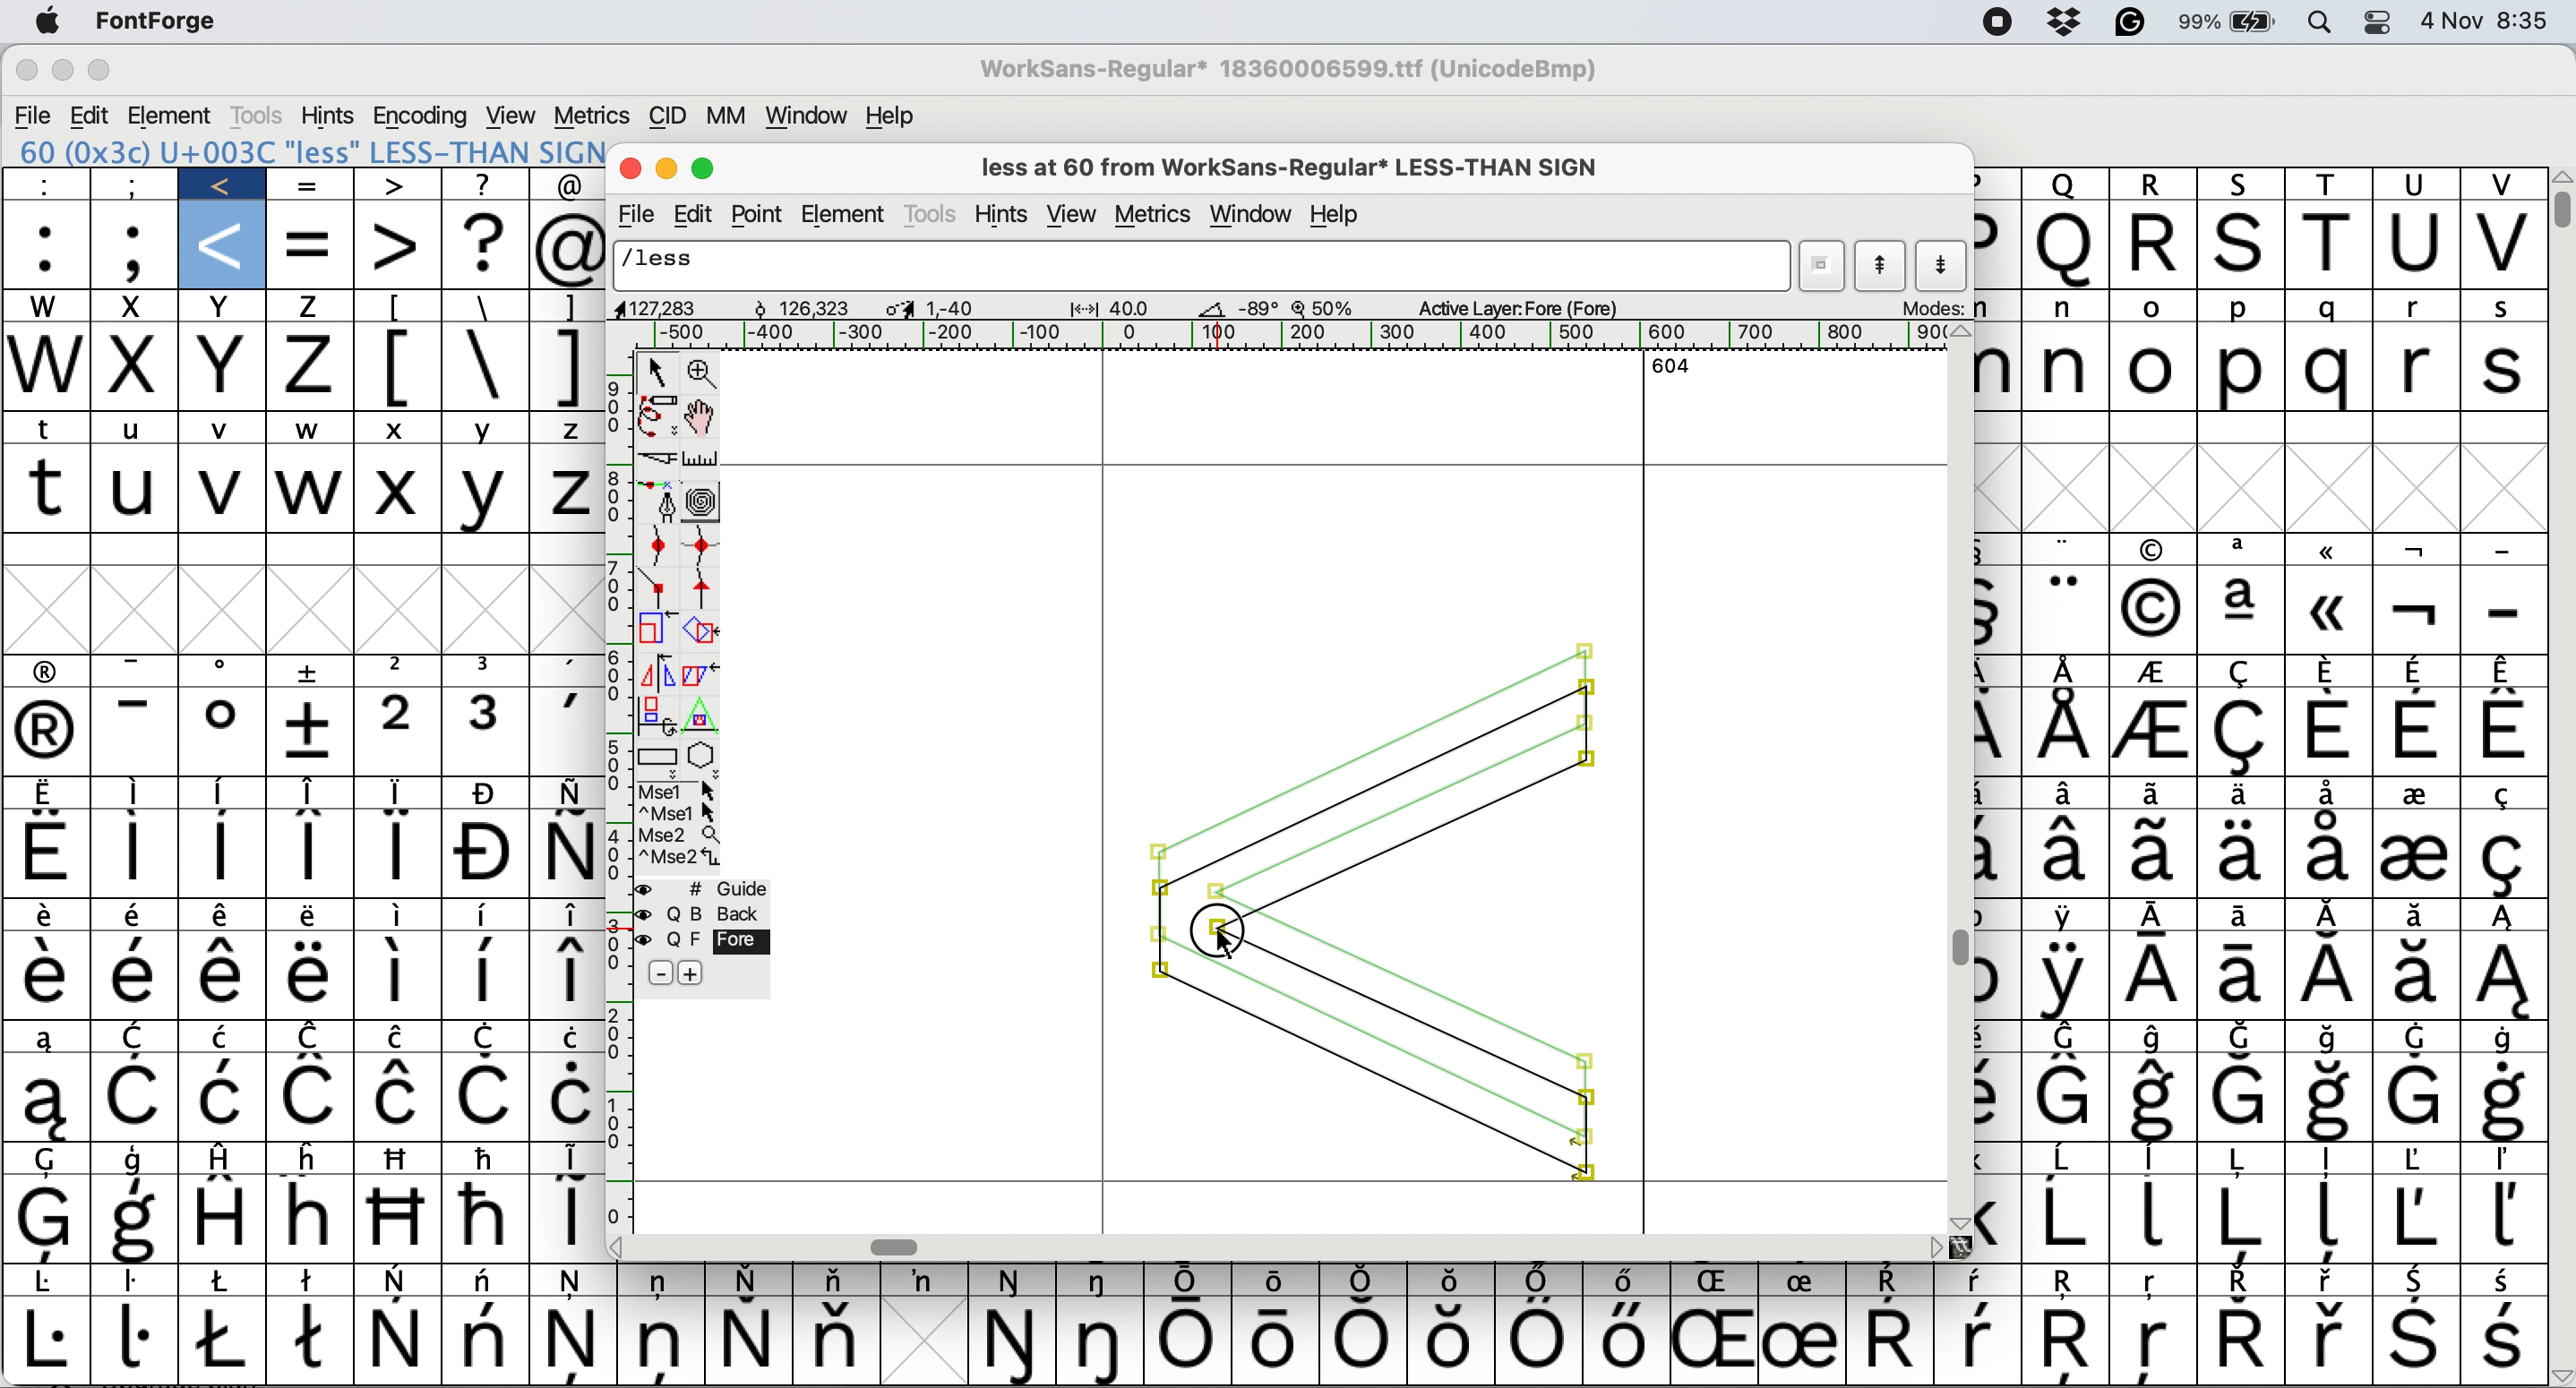 The width and height of the screenshot is (2576, 1388). I want to click on tools, so click(934, 213).